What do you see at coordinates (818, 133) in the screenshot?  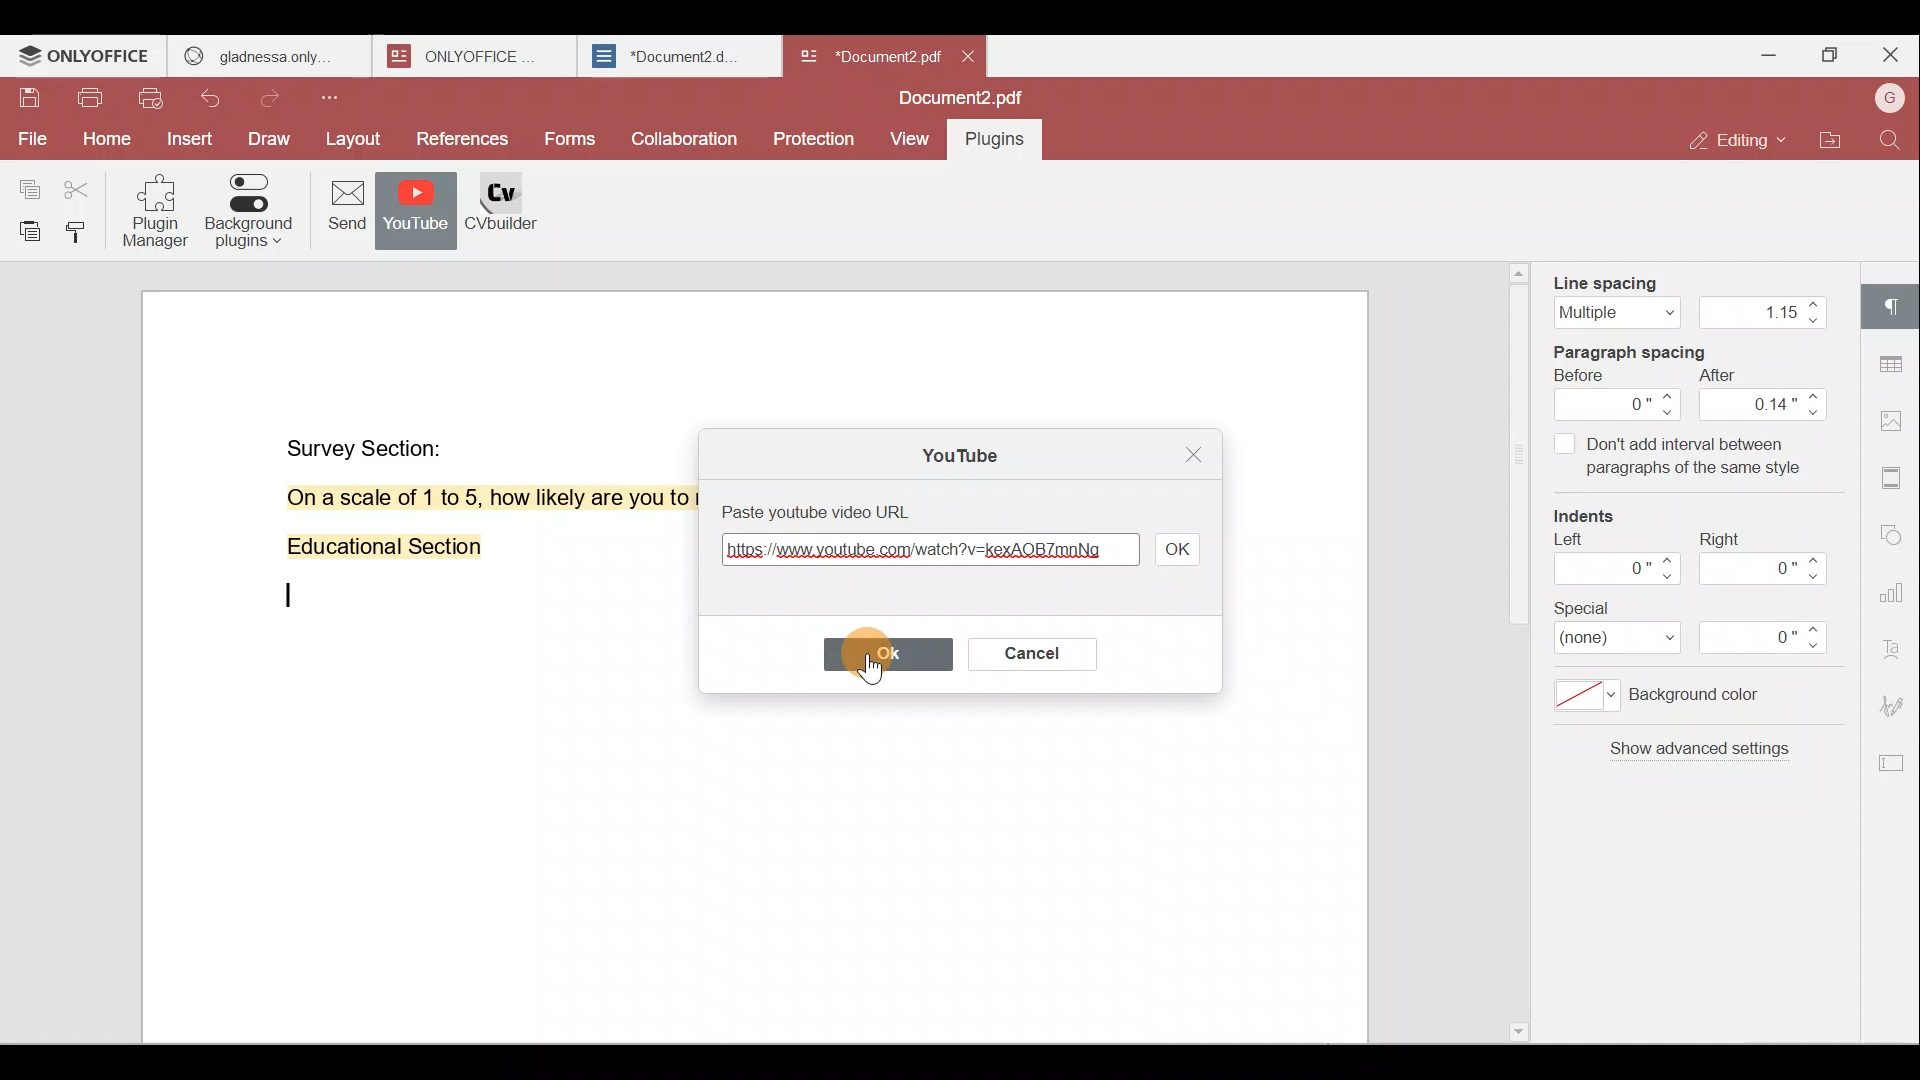 I see `Protection` at bounding box center [818, 133].